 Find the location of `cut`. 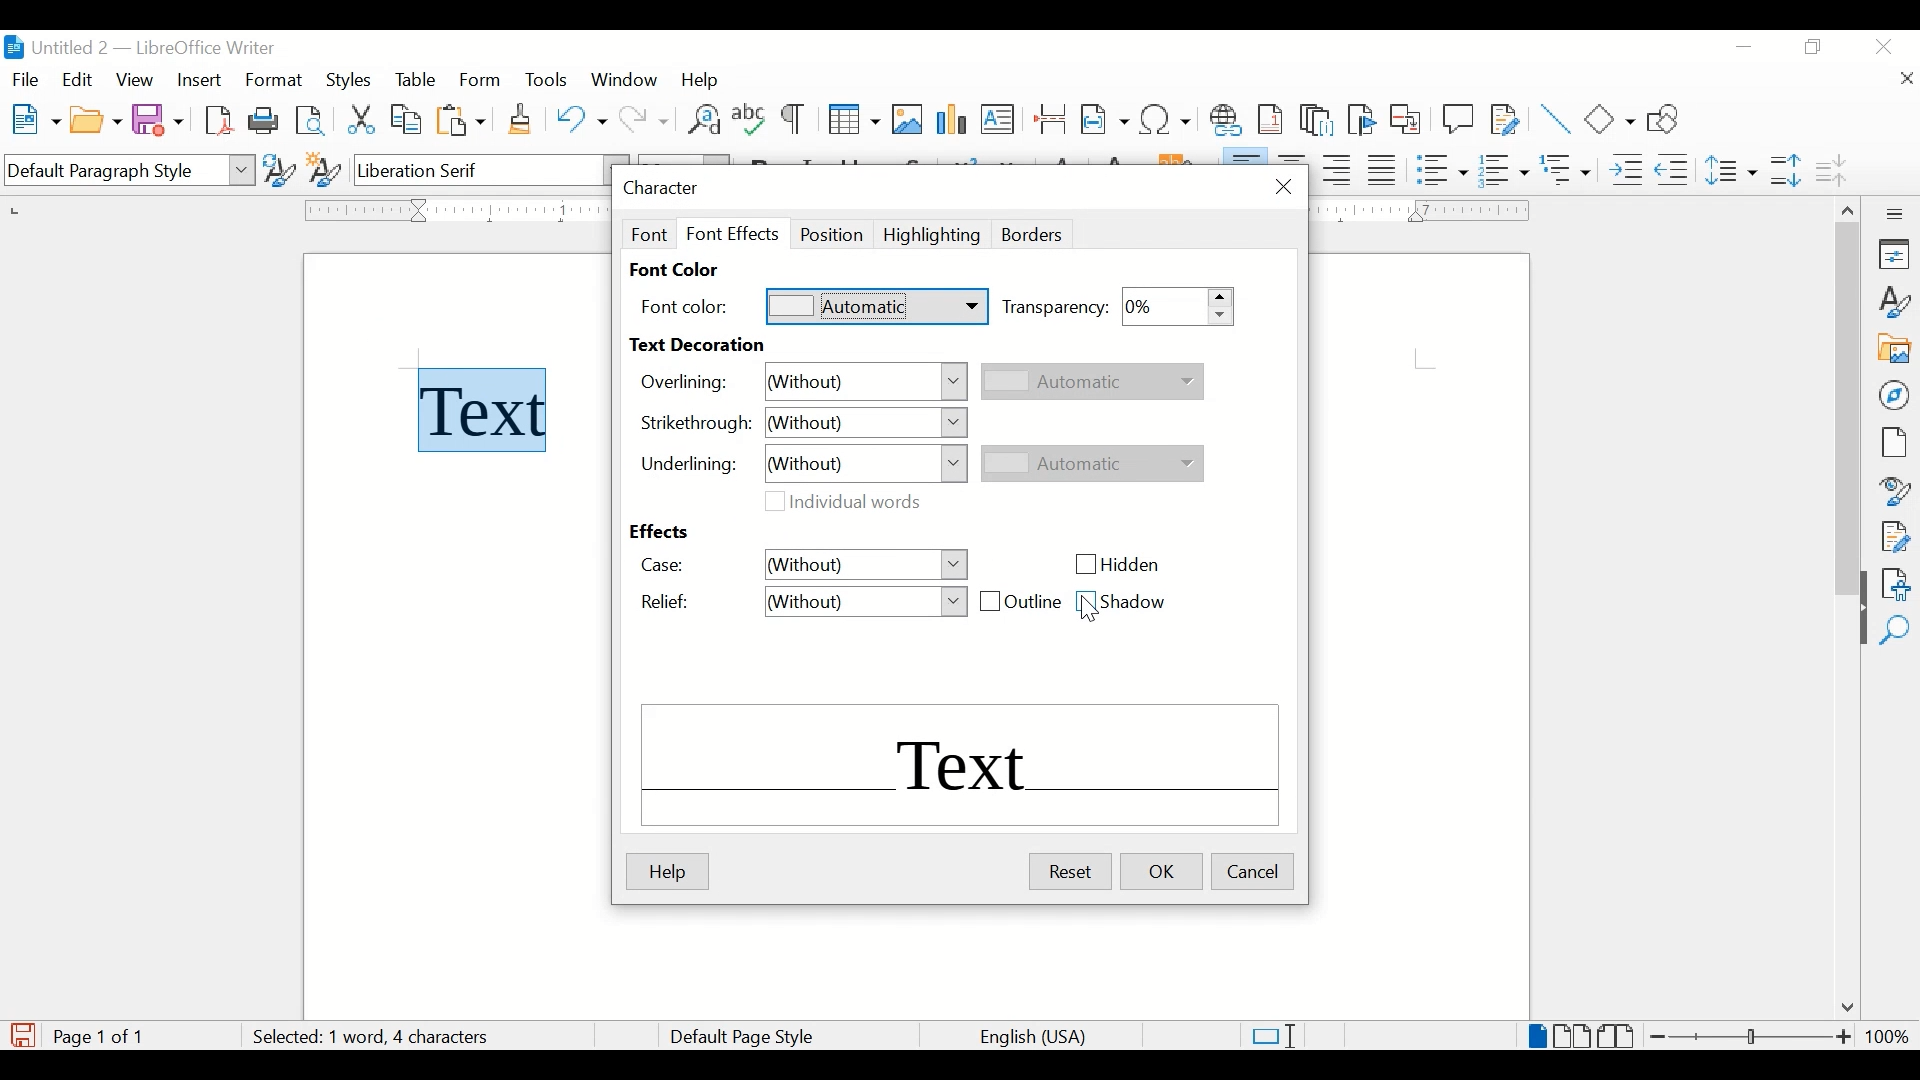

cut is located at coordinates (362, 119).